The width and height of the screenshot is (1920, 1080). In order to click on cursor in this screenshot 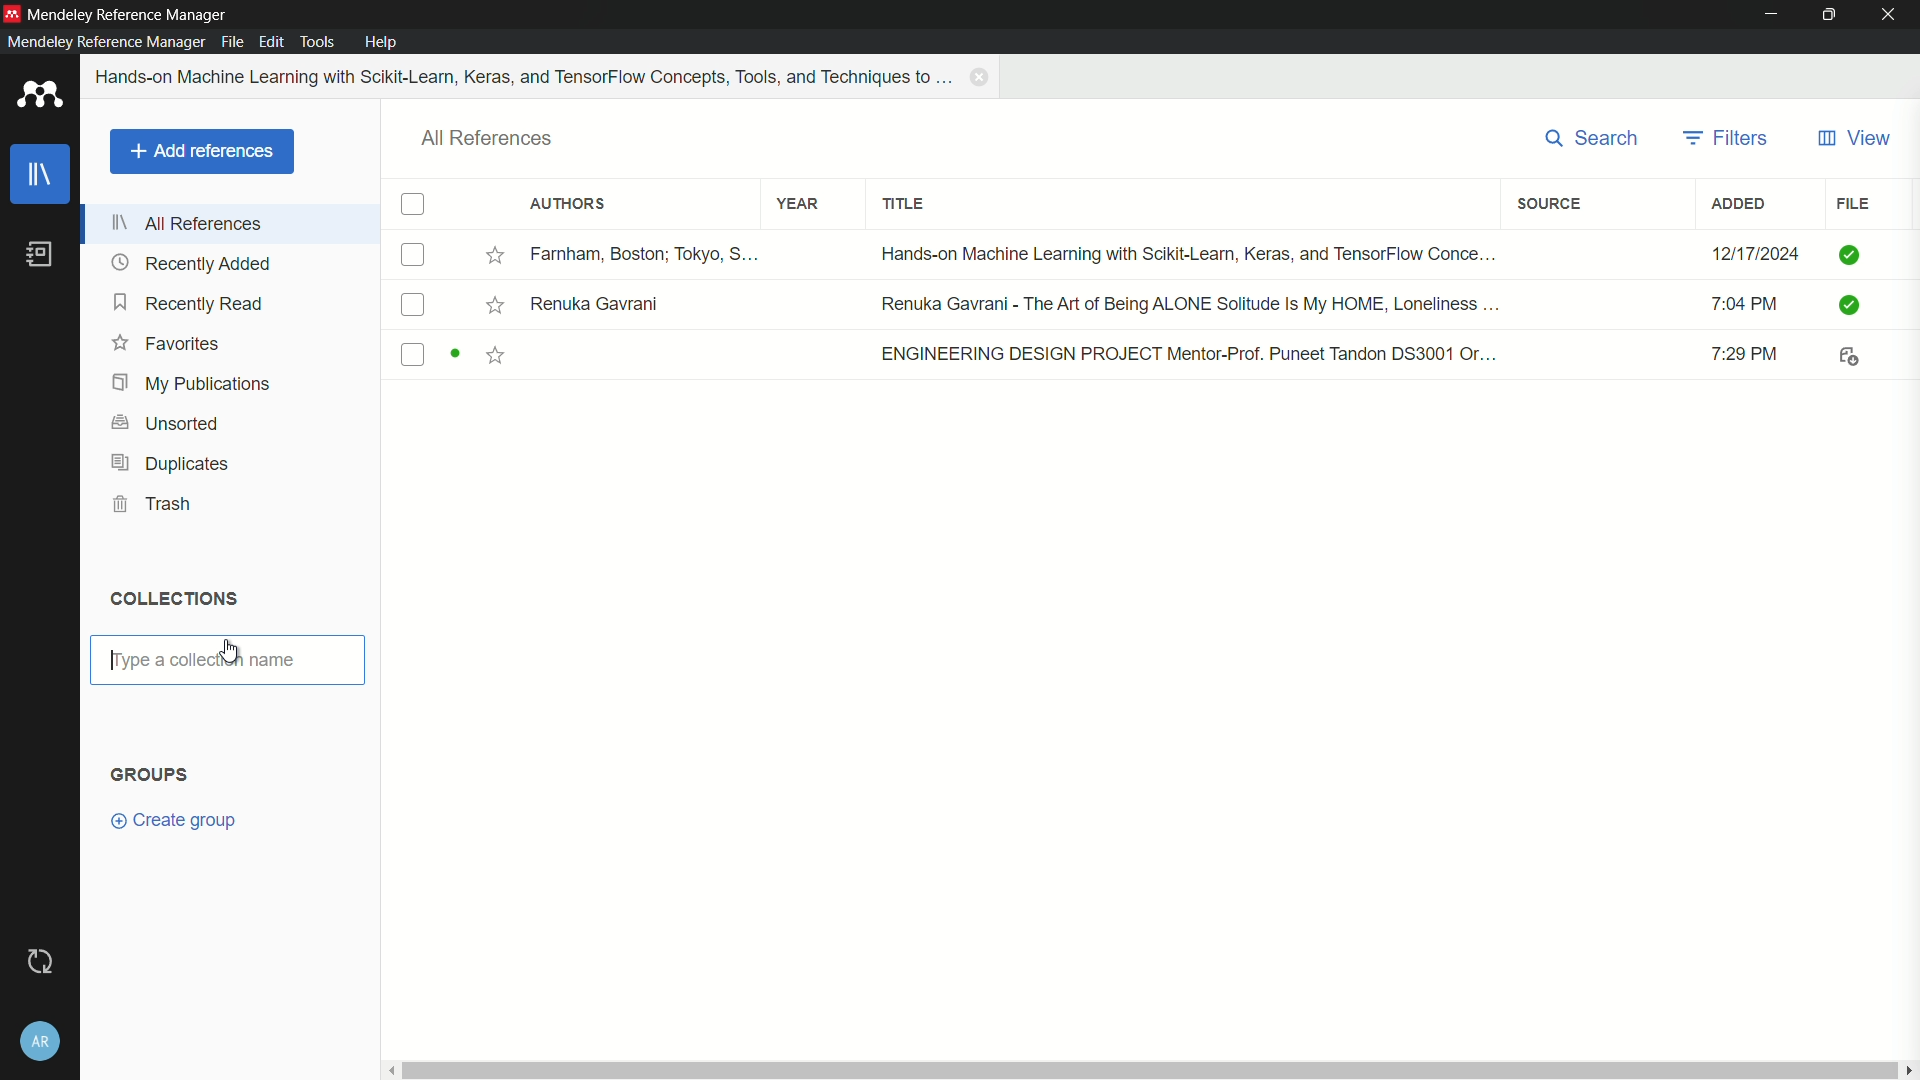, I will do `click(115, 656)`.